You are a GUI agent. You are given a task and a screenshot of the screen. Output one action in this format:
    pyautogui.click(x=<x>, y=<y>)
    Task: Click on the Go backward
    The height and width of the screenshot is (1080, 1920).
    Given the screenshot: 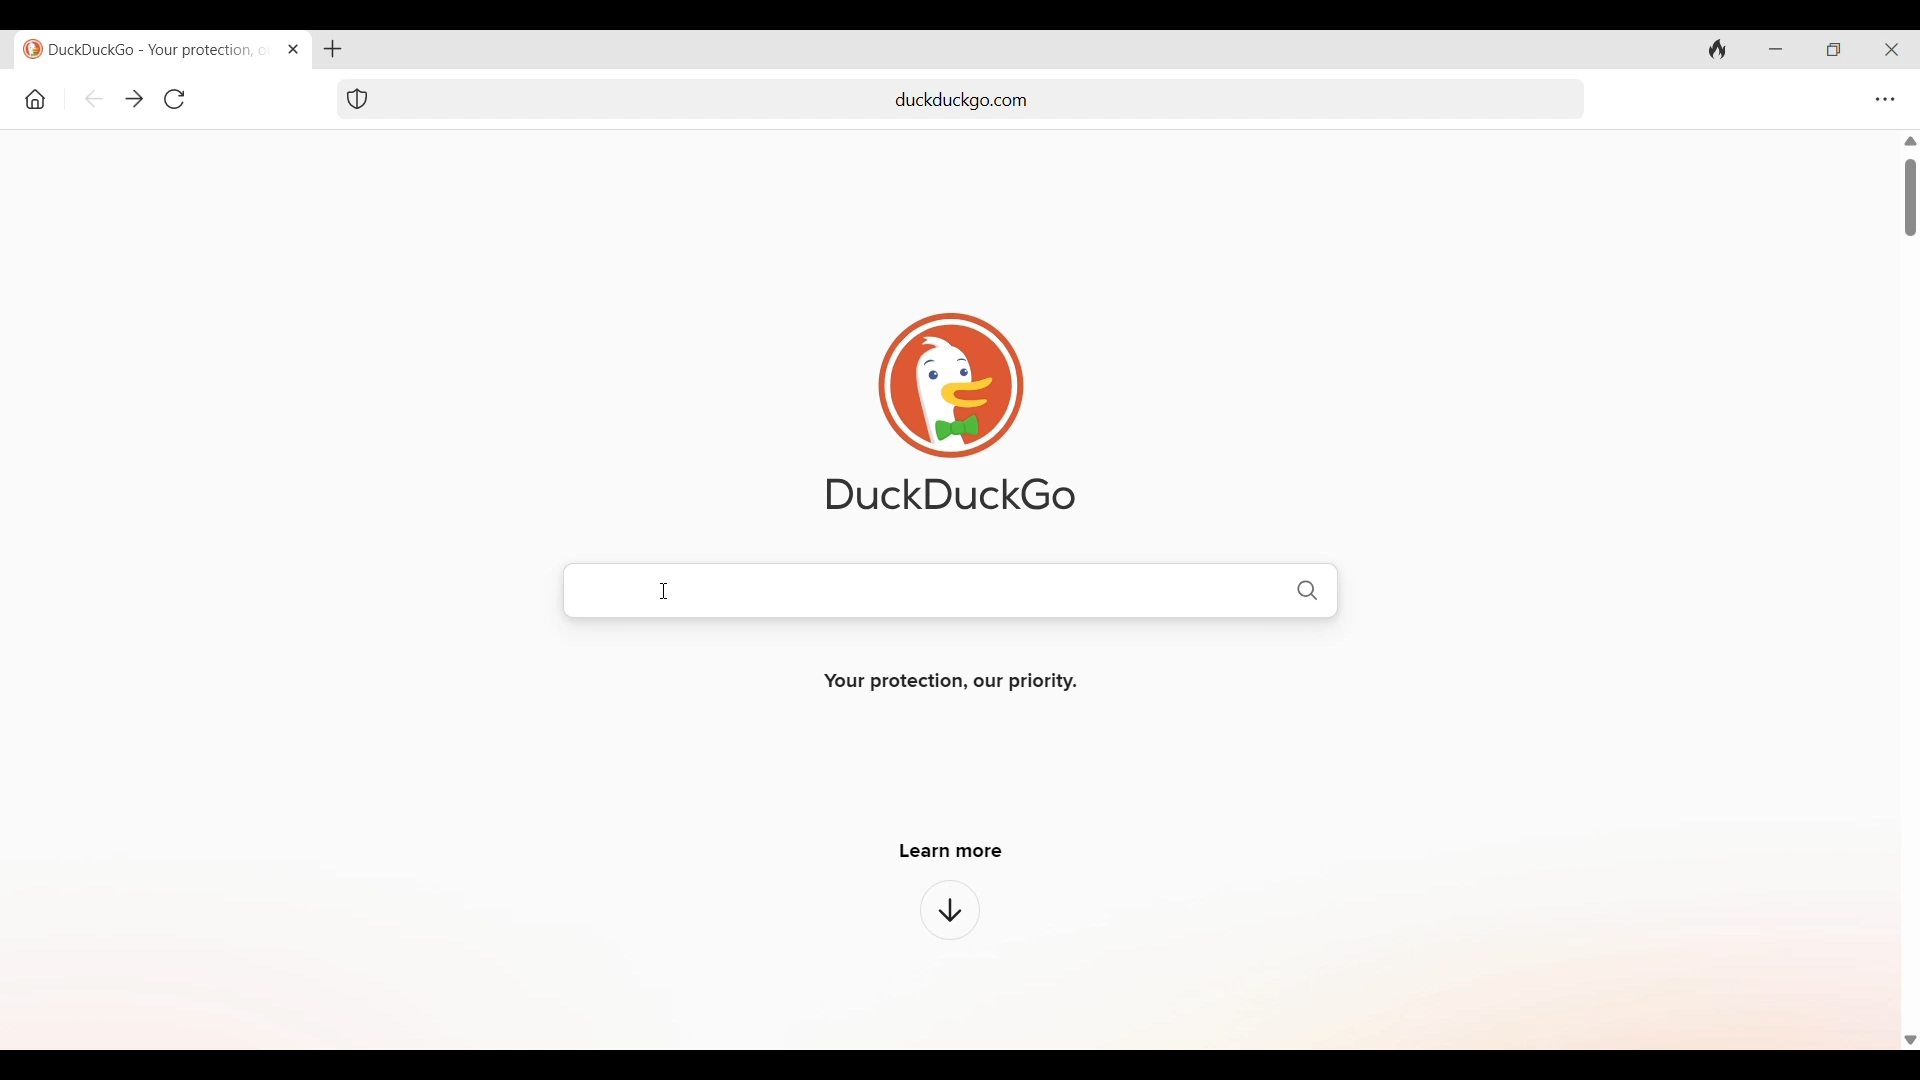 What is the action you would take?
    pyautogui.click(x=133, y=98)
    